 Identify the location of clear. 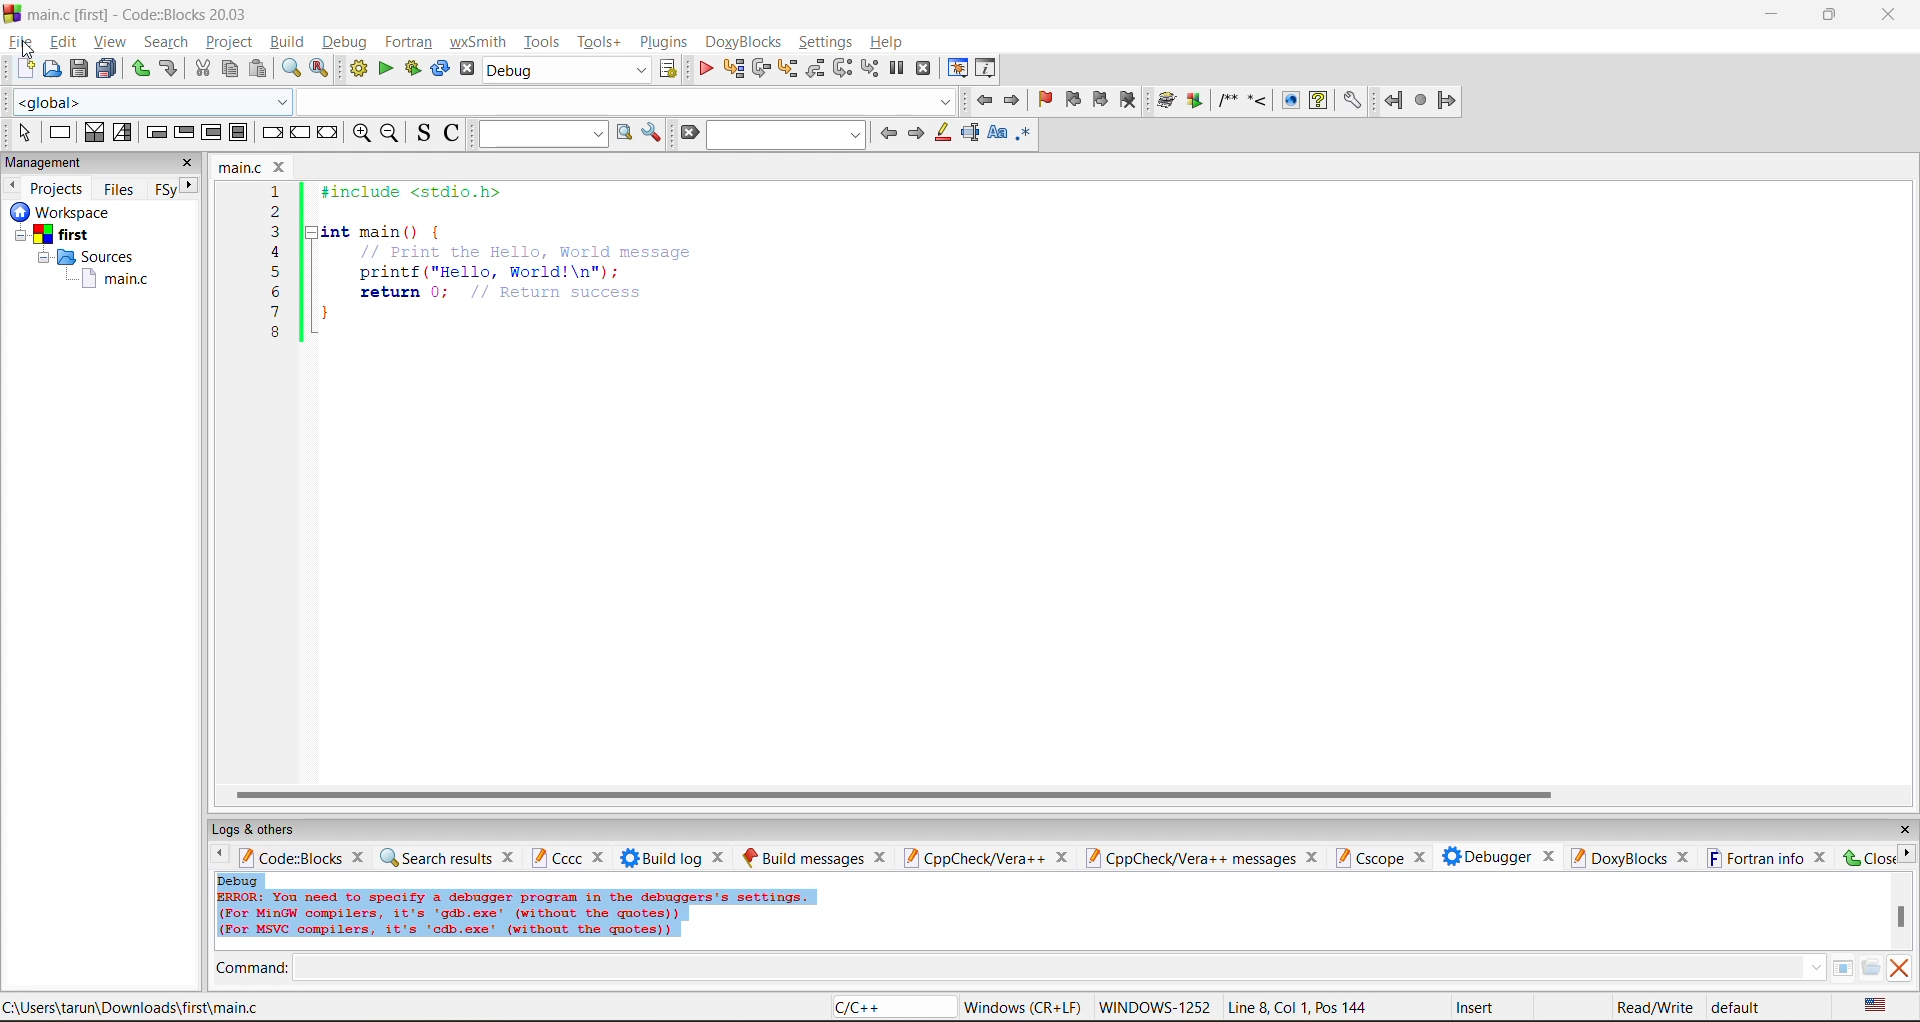
(688, 133).